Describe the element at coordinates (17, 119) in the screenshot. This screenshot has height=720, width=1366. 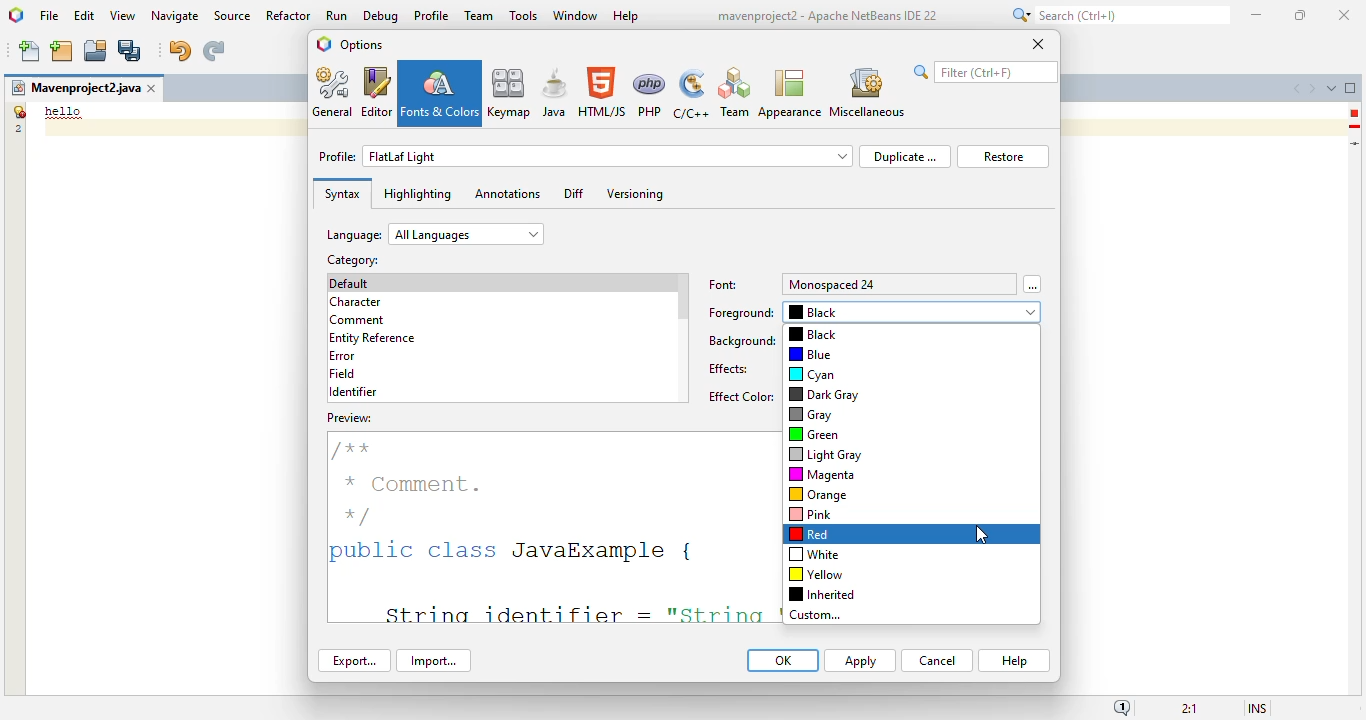
I see `line numbers` at that location.